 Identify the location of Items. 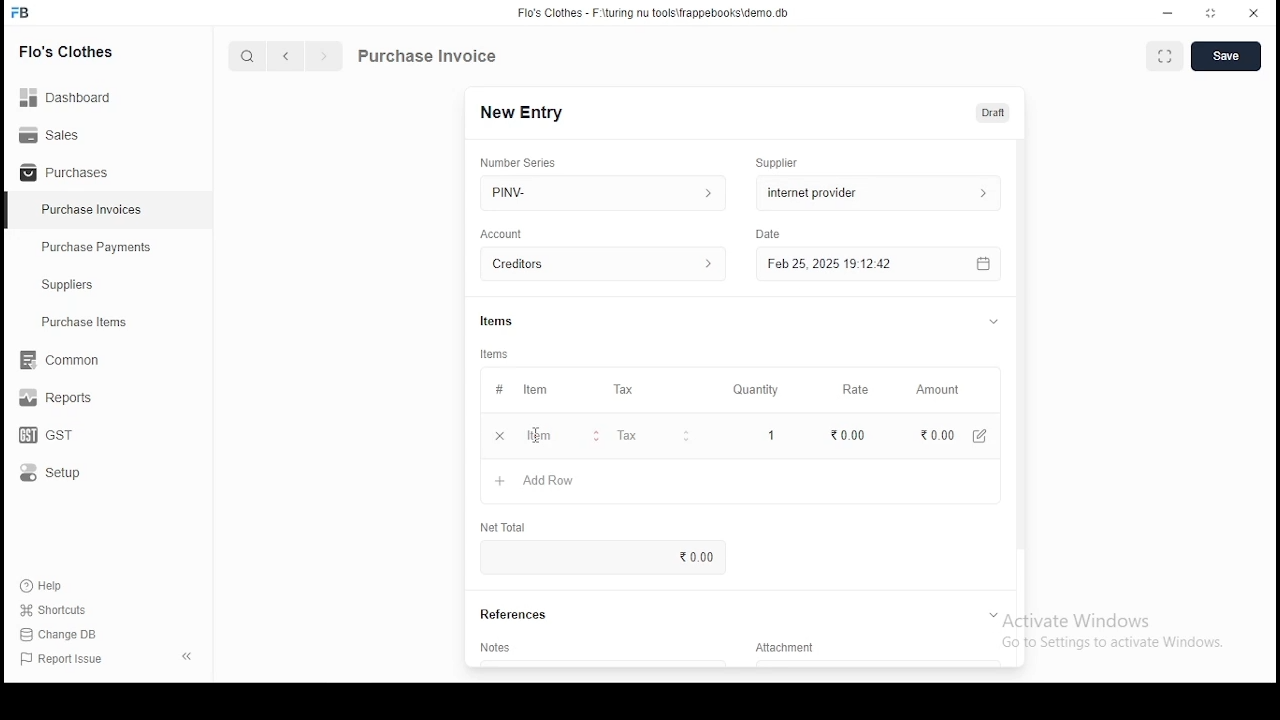
(495, 354).